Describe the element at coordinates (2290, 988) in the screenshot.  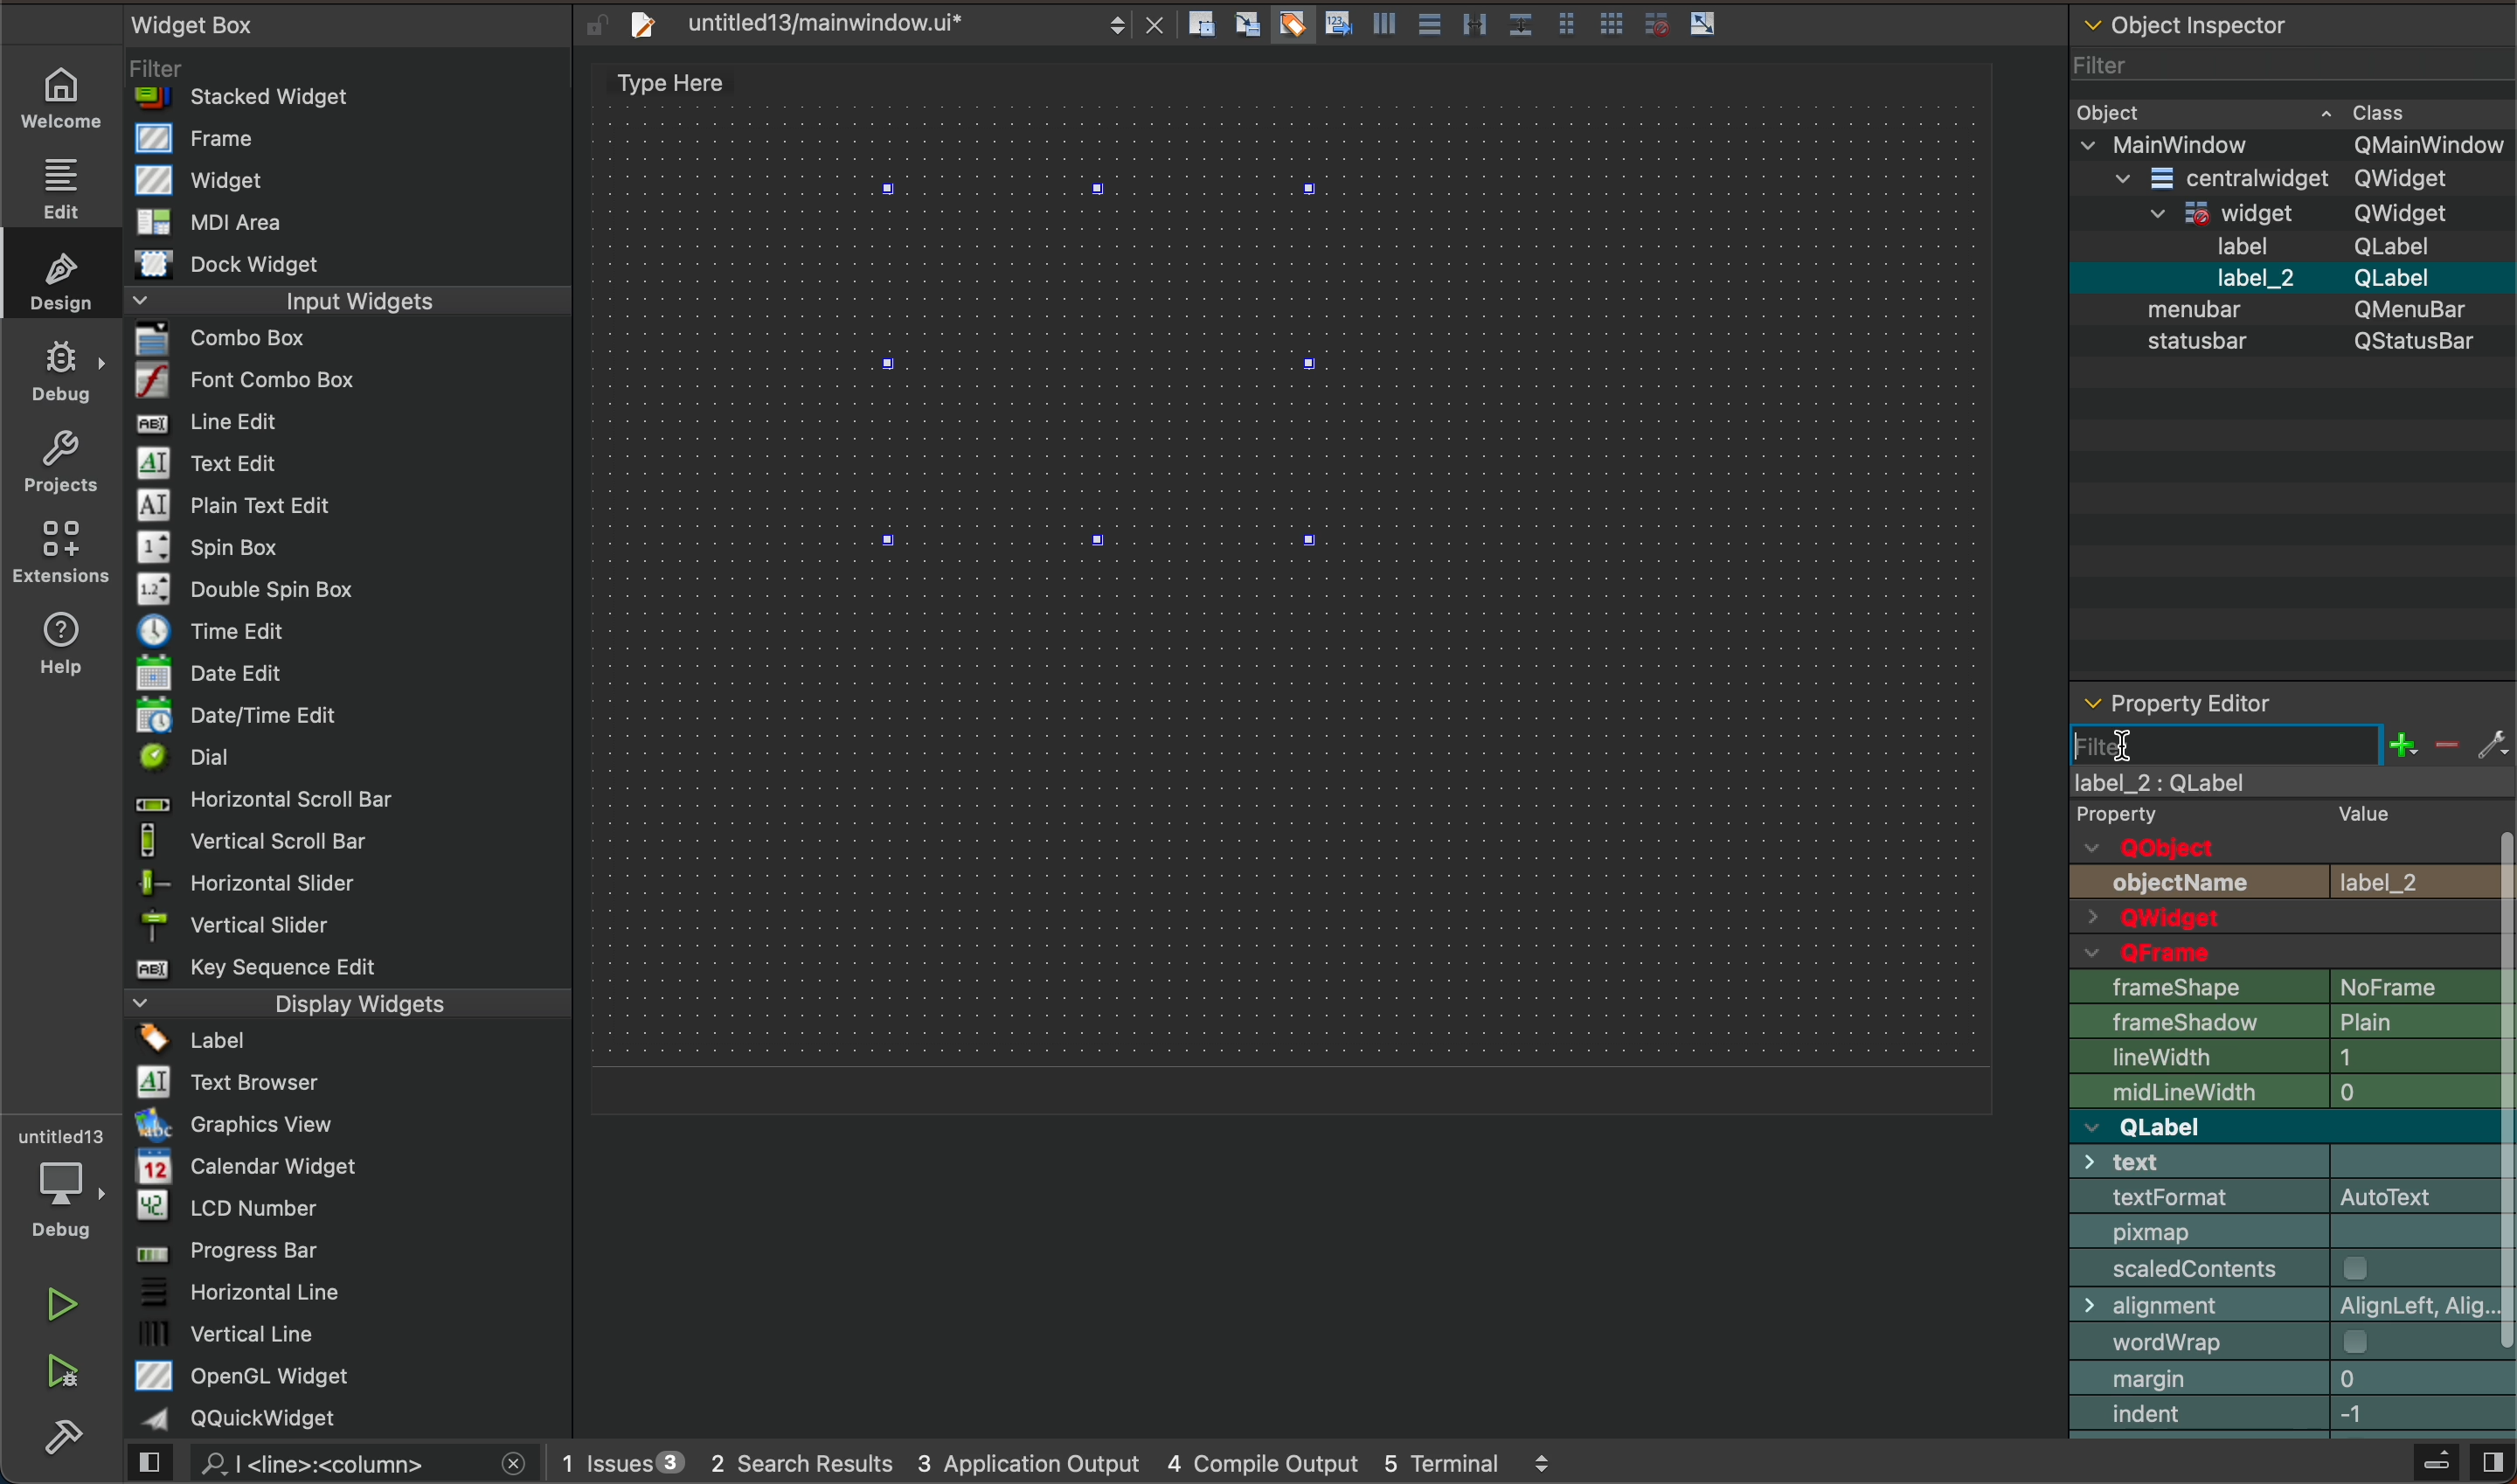
I see `frame shape` at that location.